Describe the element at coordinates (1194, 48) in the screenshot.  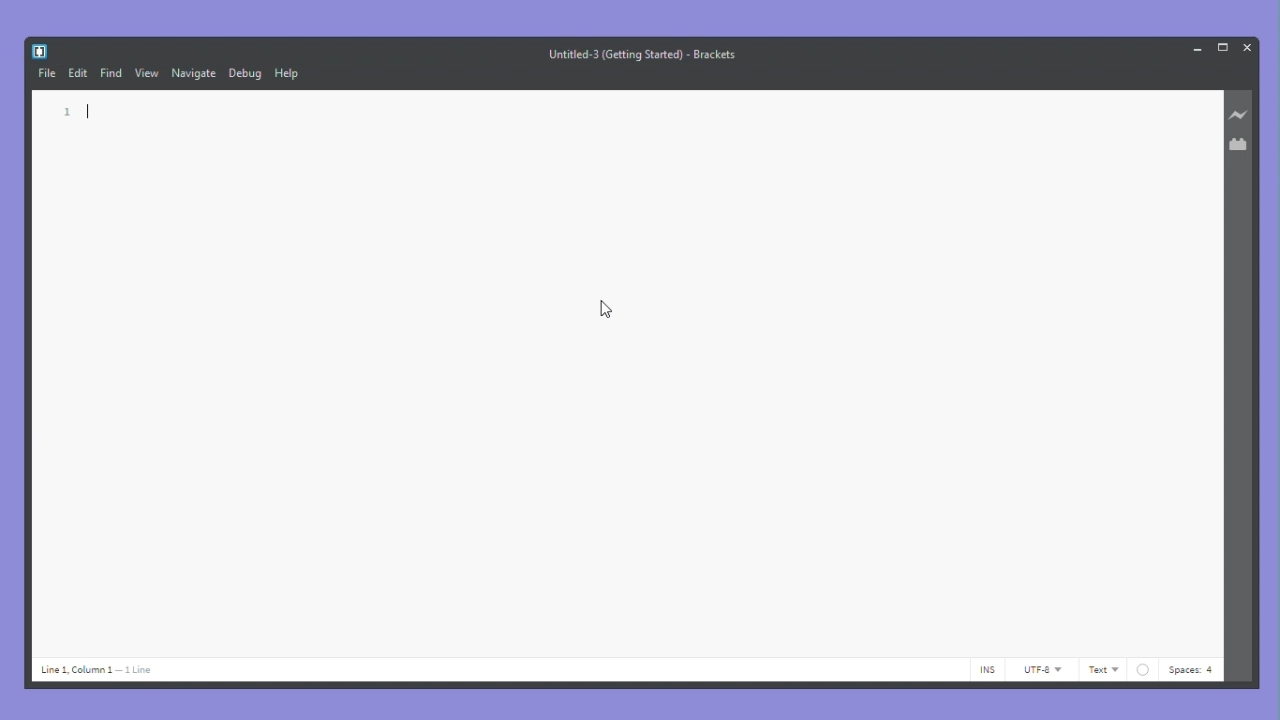
I see `Minimise` at that location.